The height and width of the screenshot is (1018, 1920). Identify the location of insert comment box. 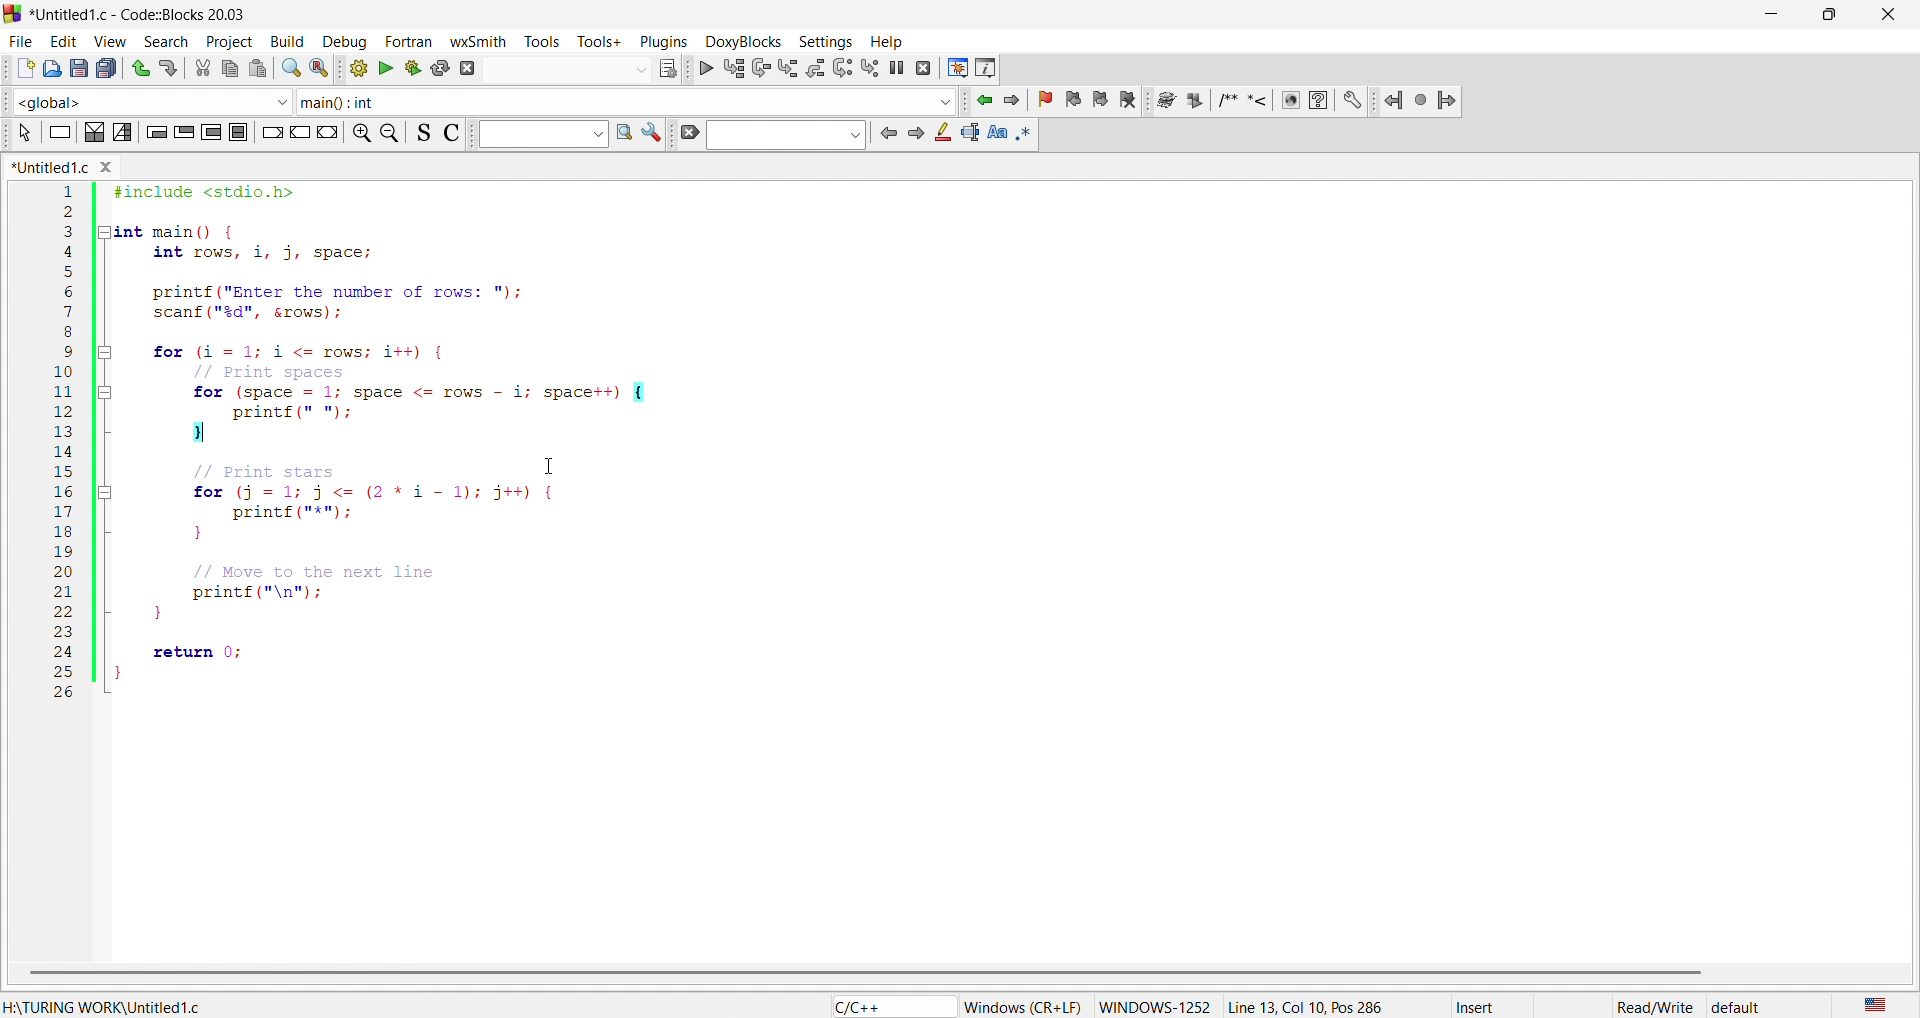
(1228, 103).